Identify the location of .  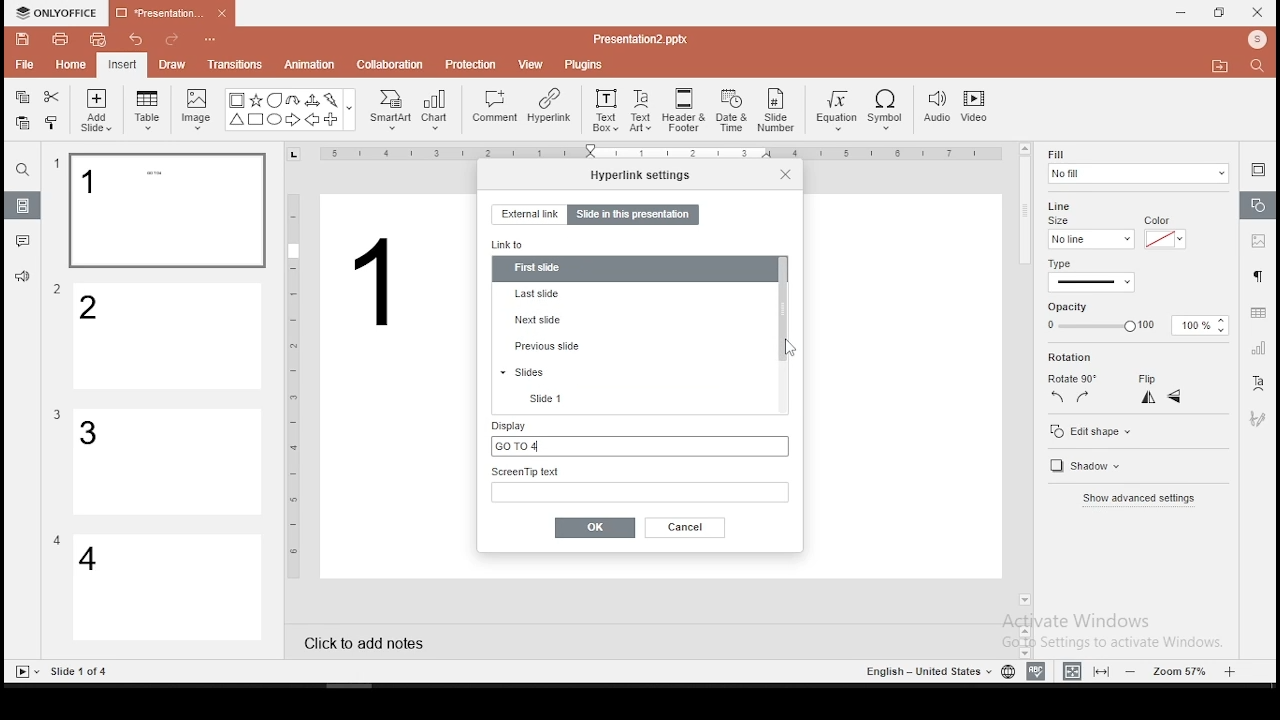
(1253, 418).